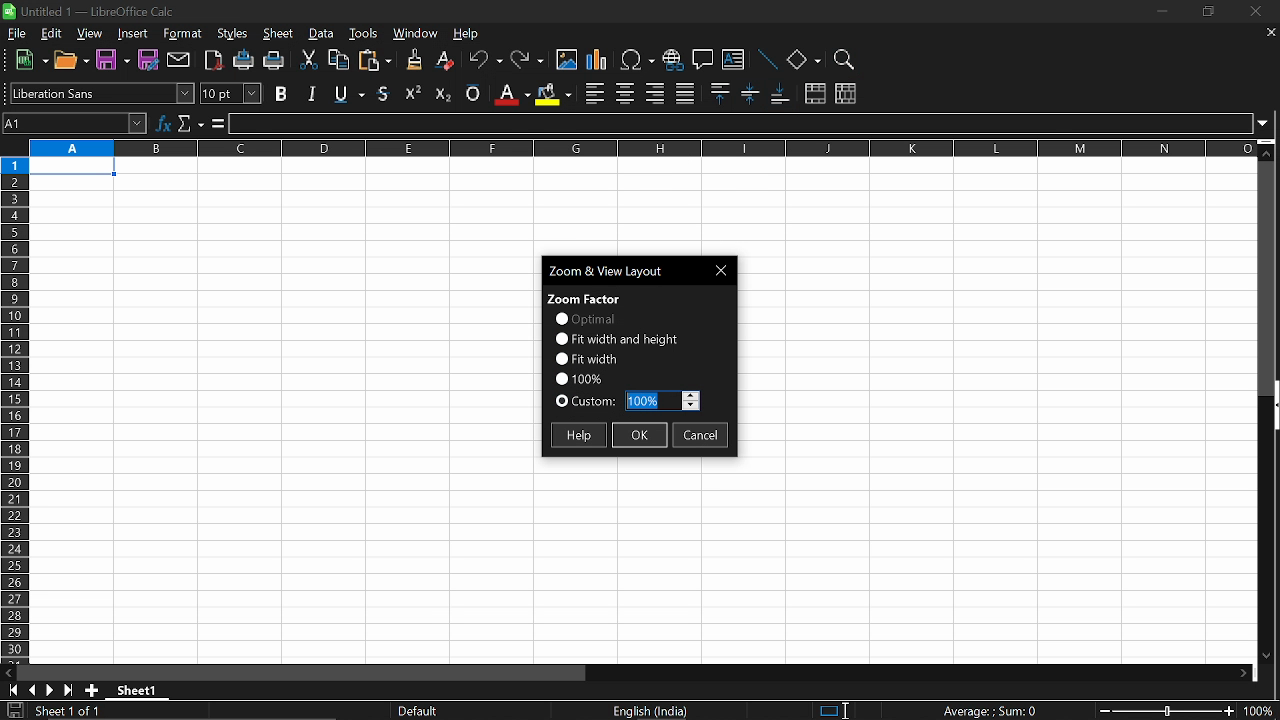  I want to click on paste, so click(374, 62).